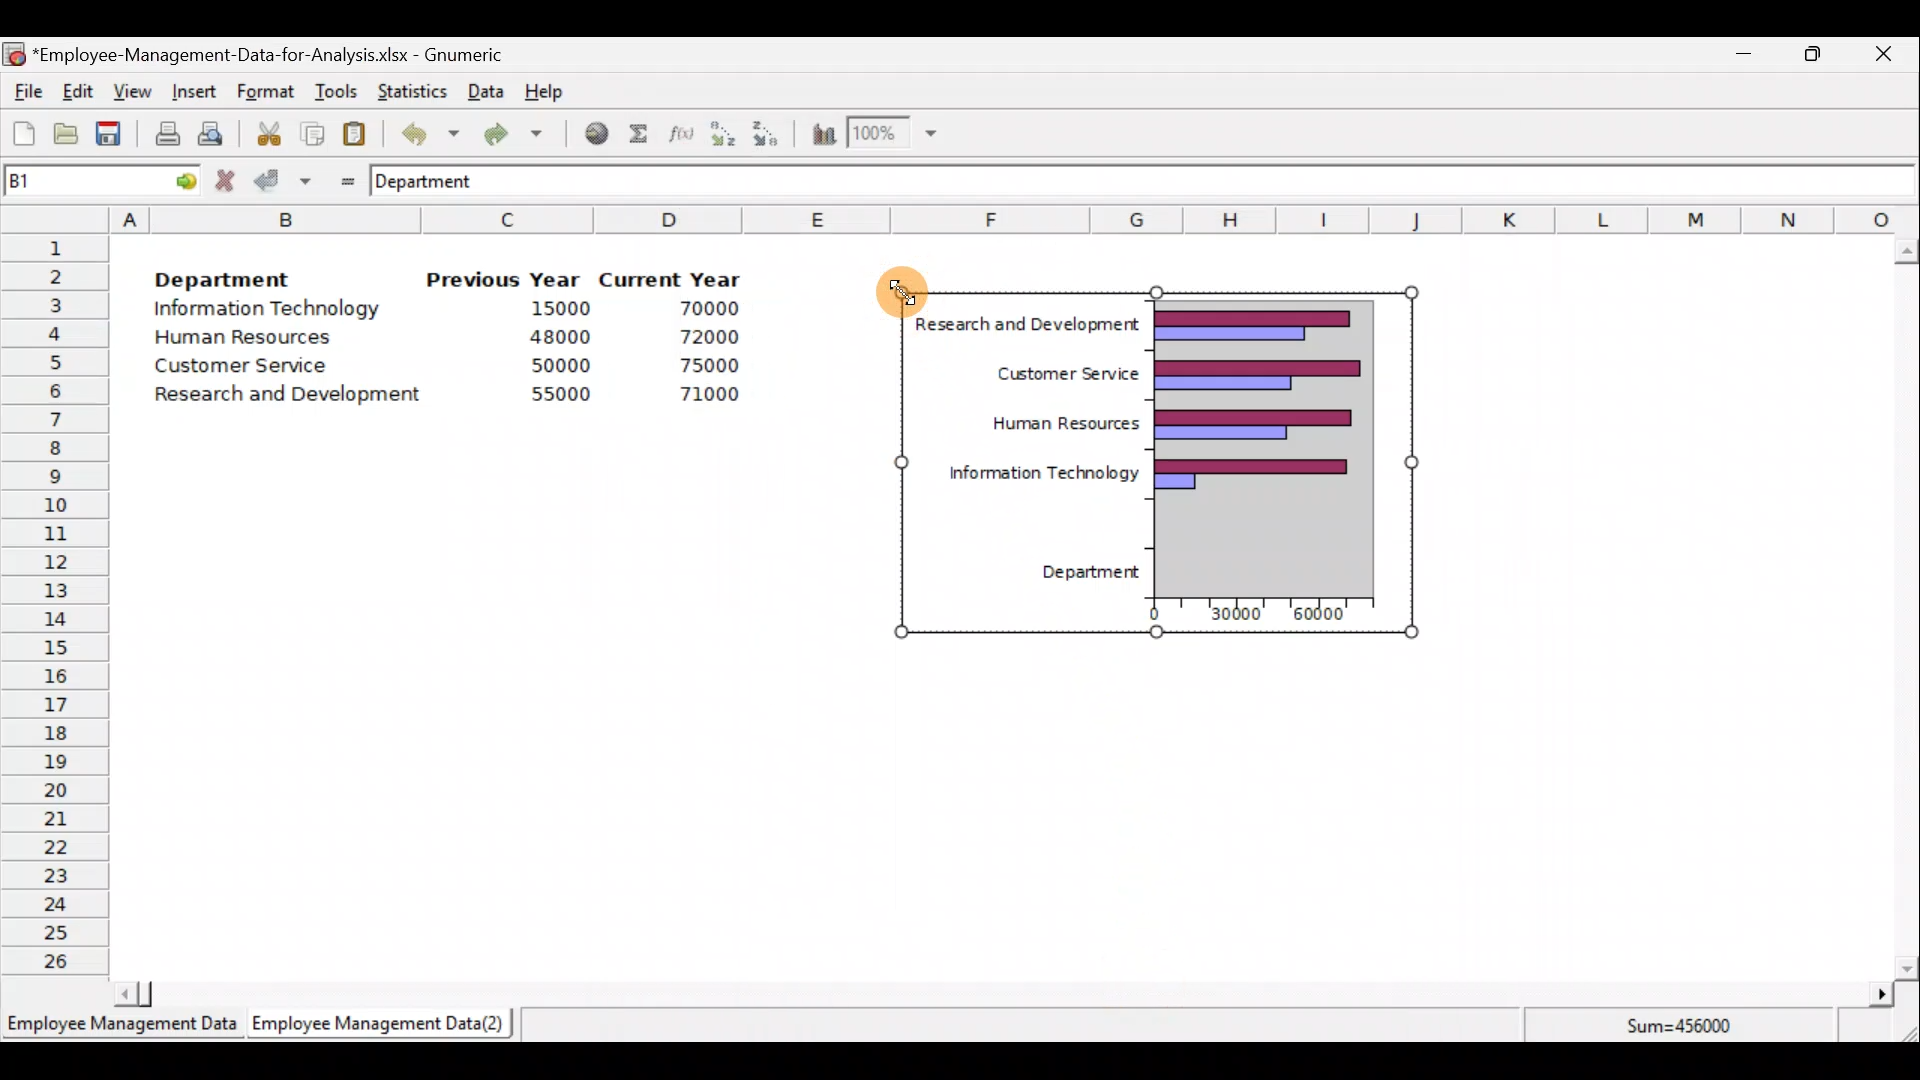  Describe the element at coordinates (56, 601) in the screenshot. I see `Rows` at that location.